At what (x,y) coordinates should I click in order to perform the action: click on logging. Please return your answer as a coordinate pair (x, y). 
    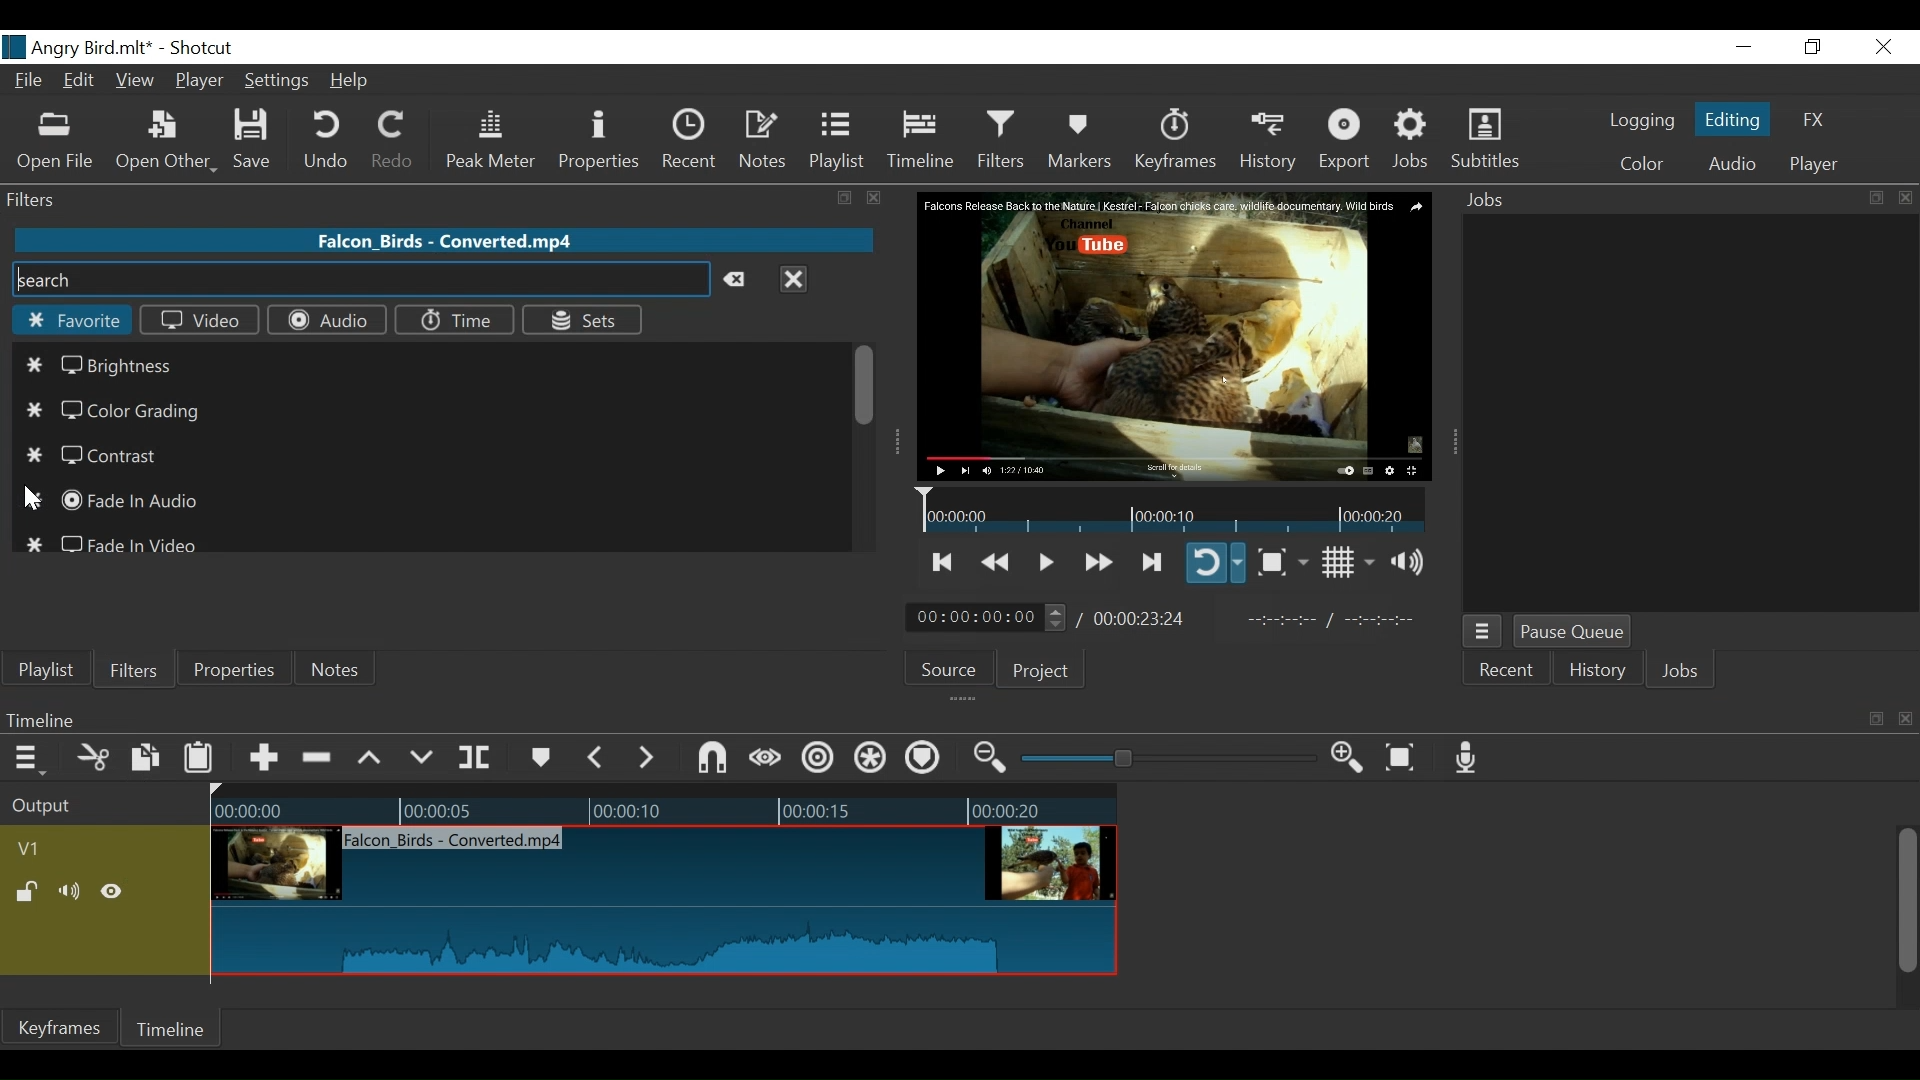
    Looking at the image, I should click on (1642, 123).